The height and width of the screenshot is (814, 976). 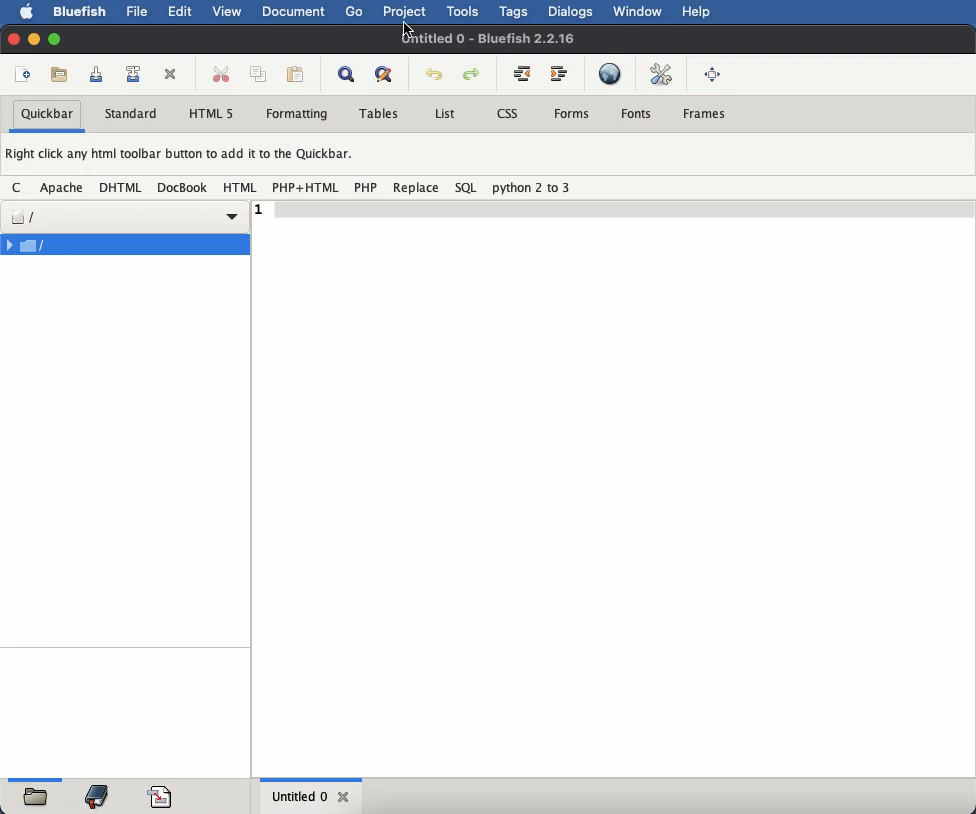 What do you see at coordinates (443, 114) in the screenshot?
I see `list` at bounding box center [443, 114].